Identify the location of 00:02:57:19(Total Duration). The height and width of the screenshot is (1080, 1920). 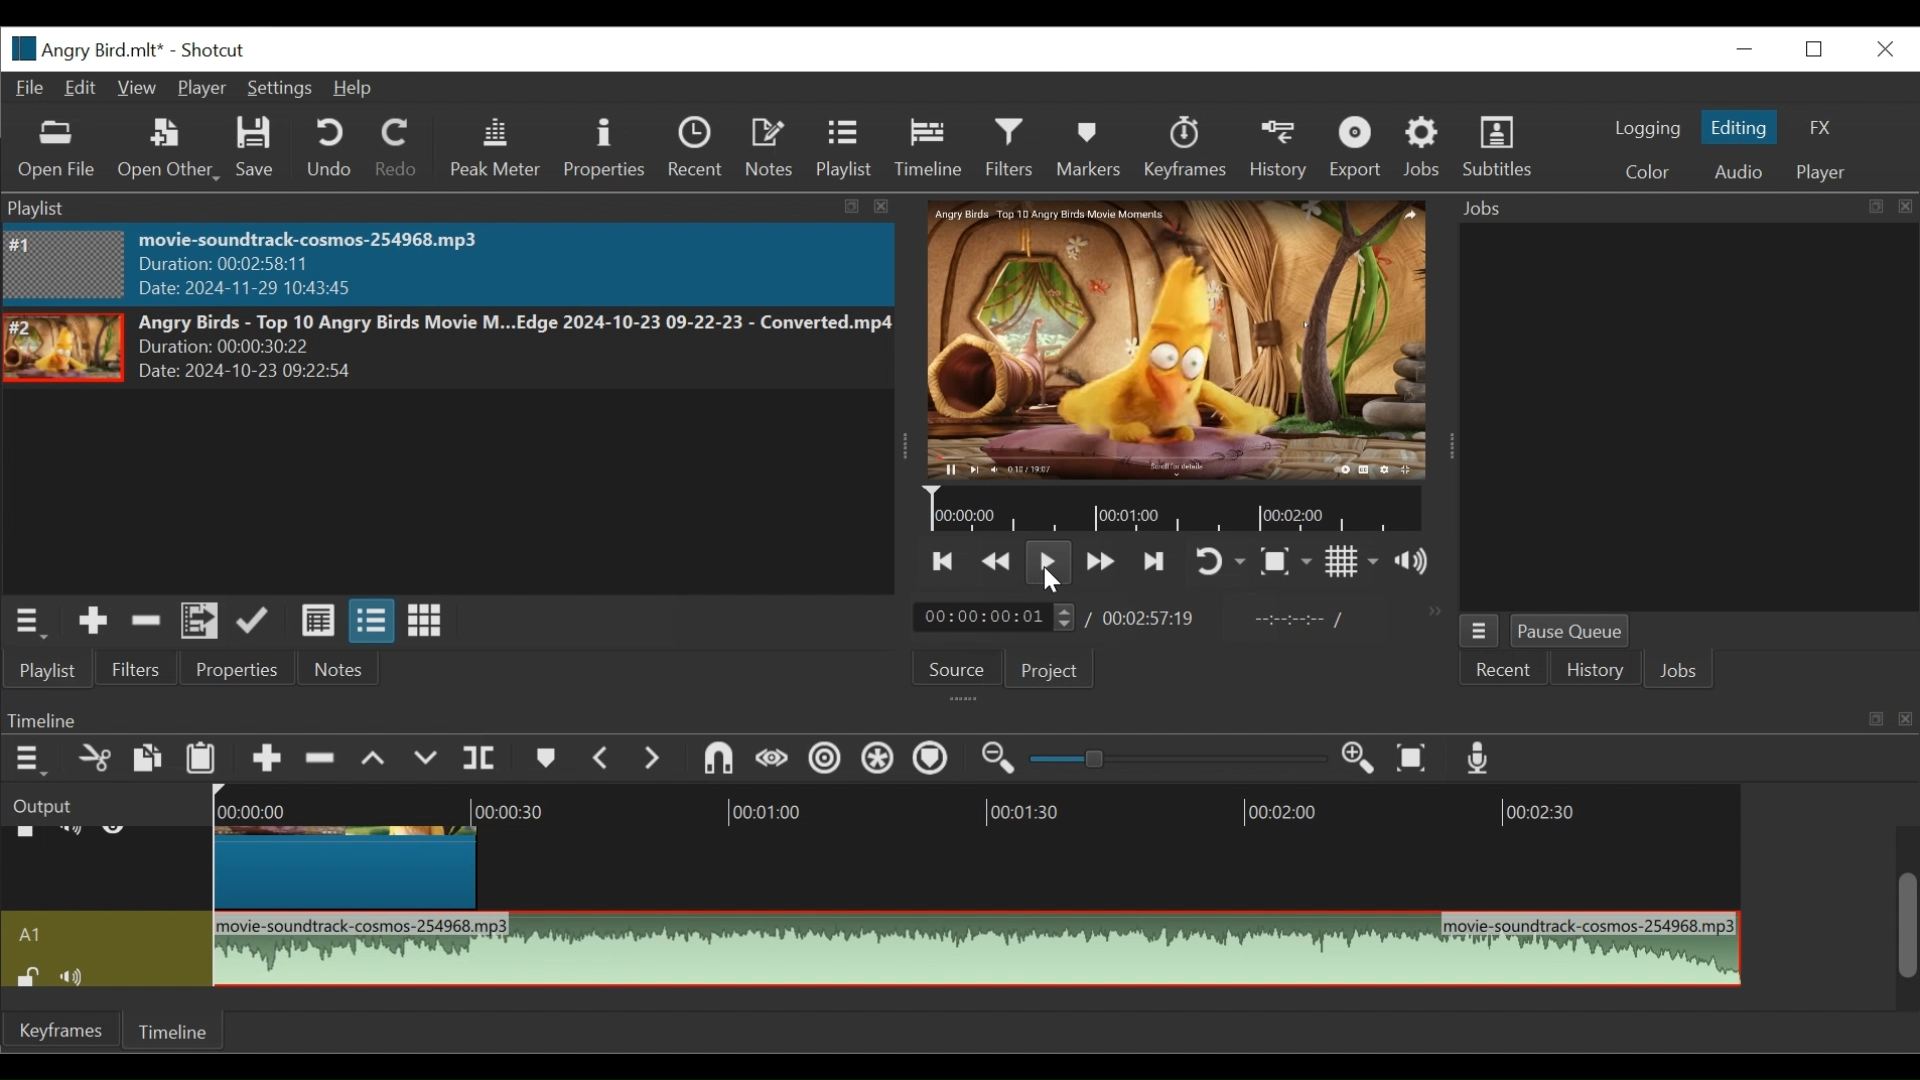
(1144, 618).